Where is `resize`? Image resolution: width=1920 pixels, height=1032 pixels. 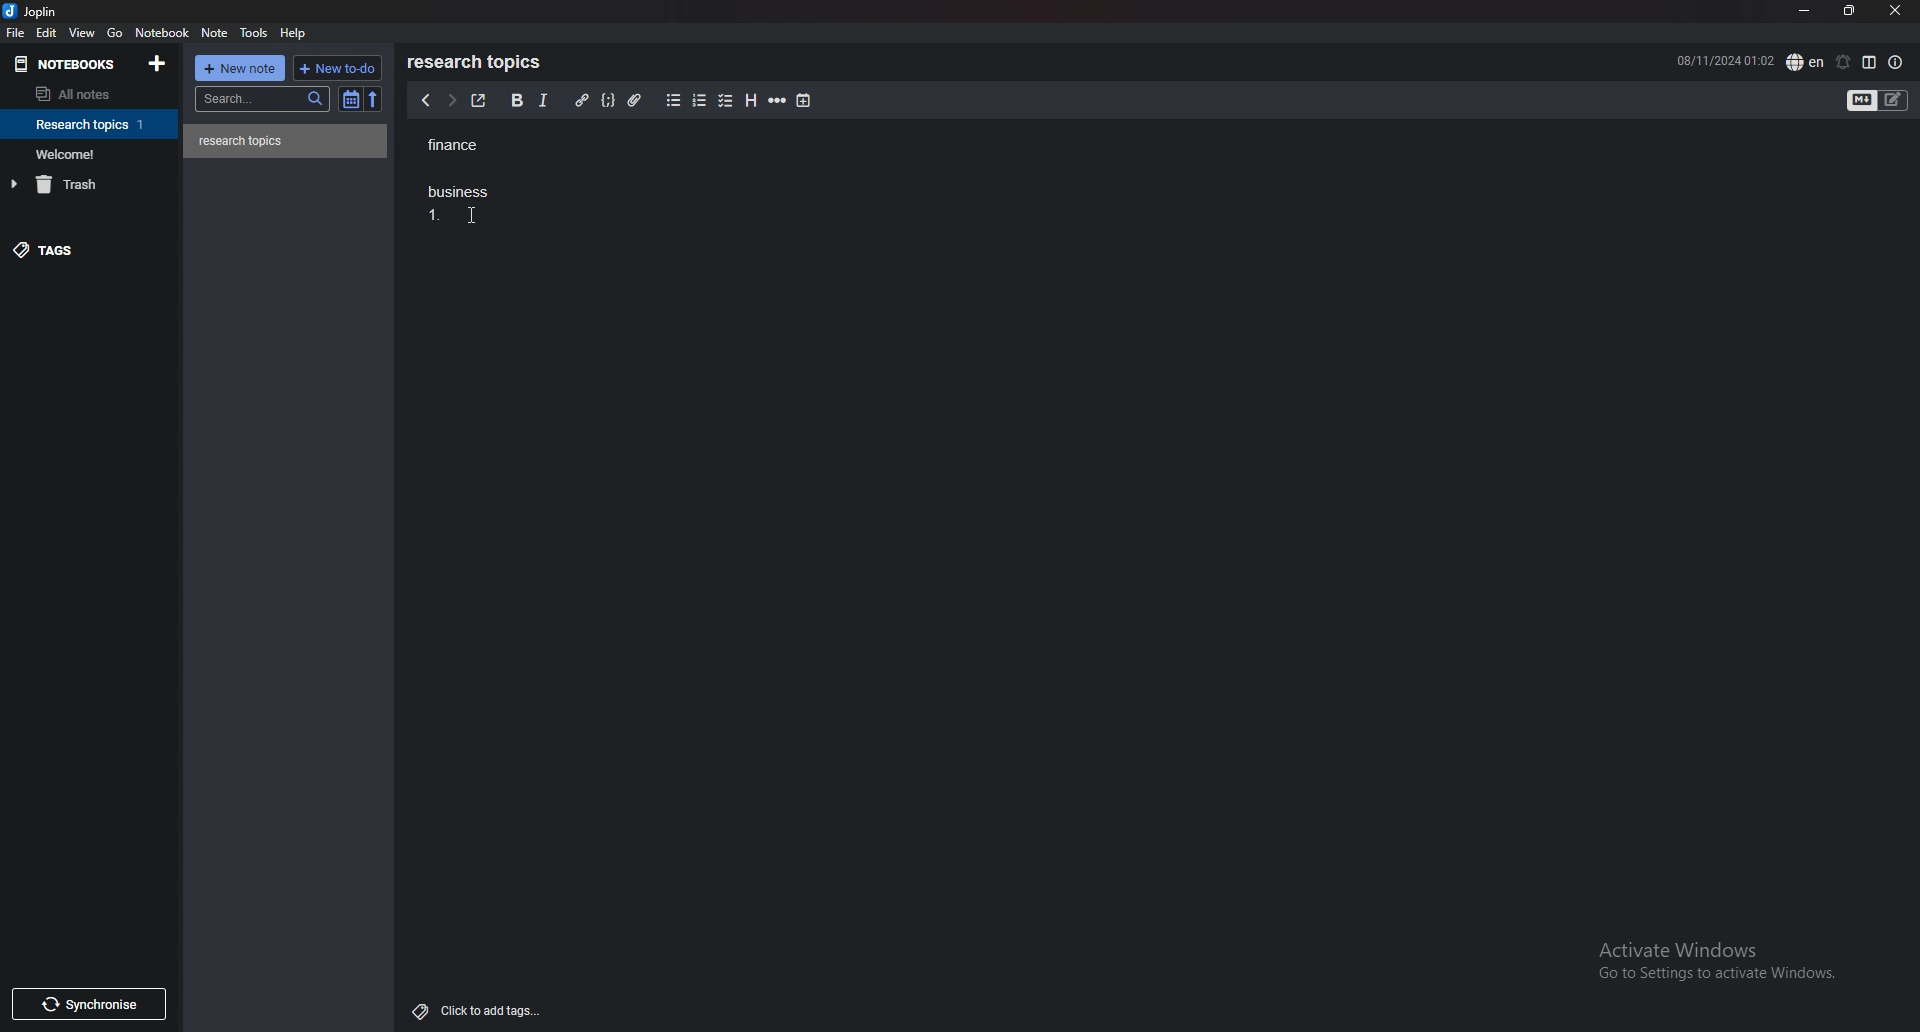 resize is located at coordinates (1848, 10).